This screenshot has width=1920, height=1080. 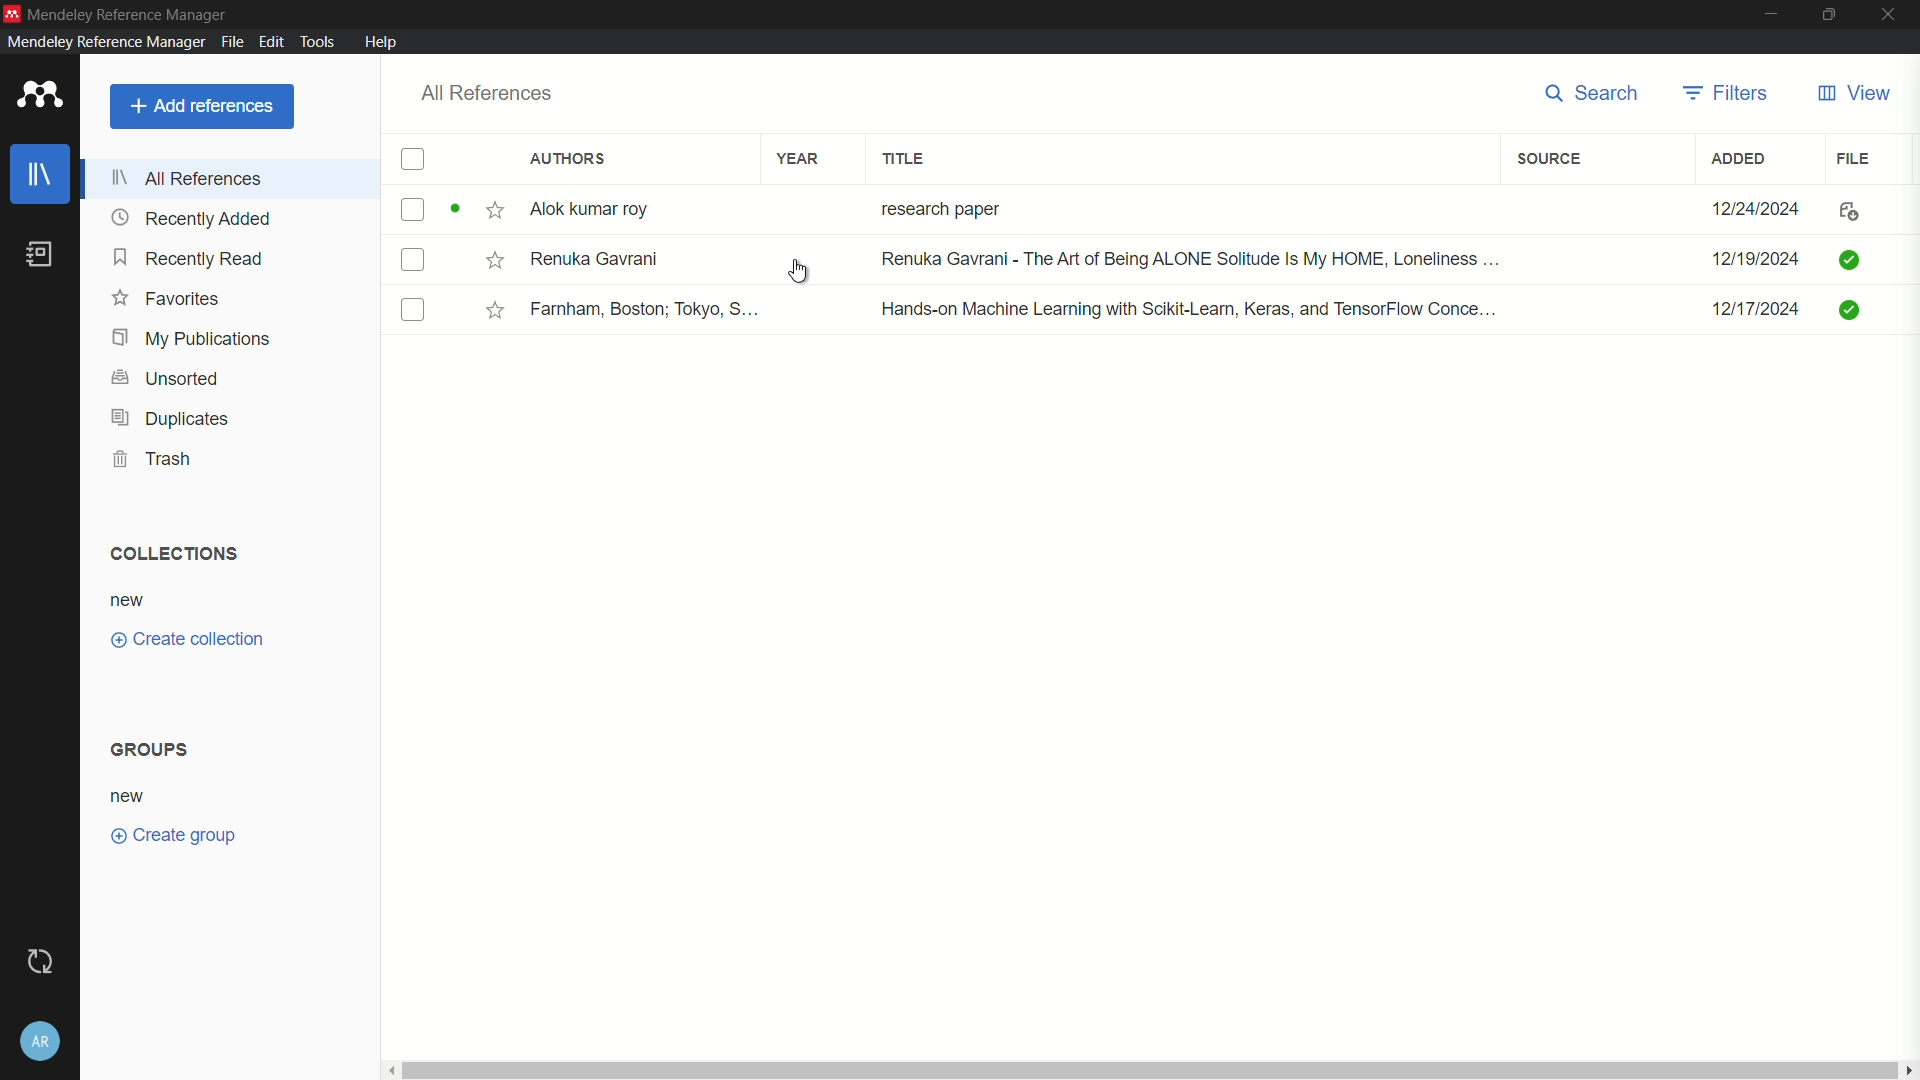 I want to click on file, so click(x=1854, y=160).